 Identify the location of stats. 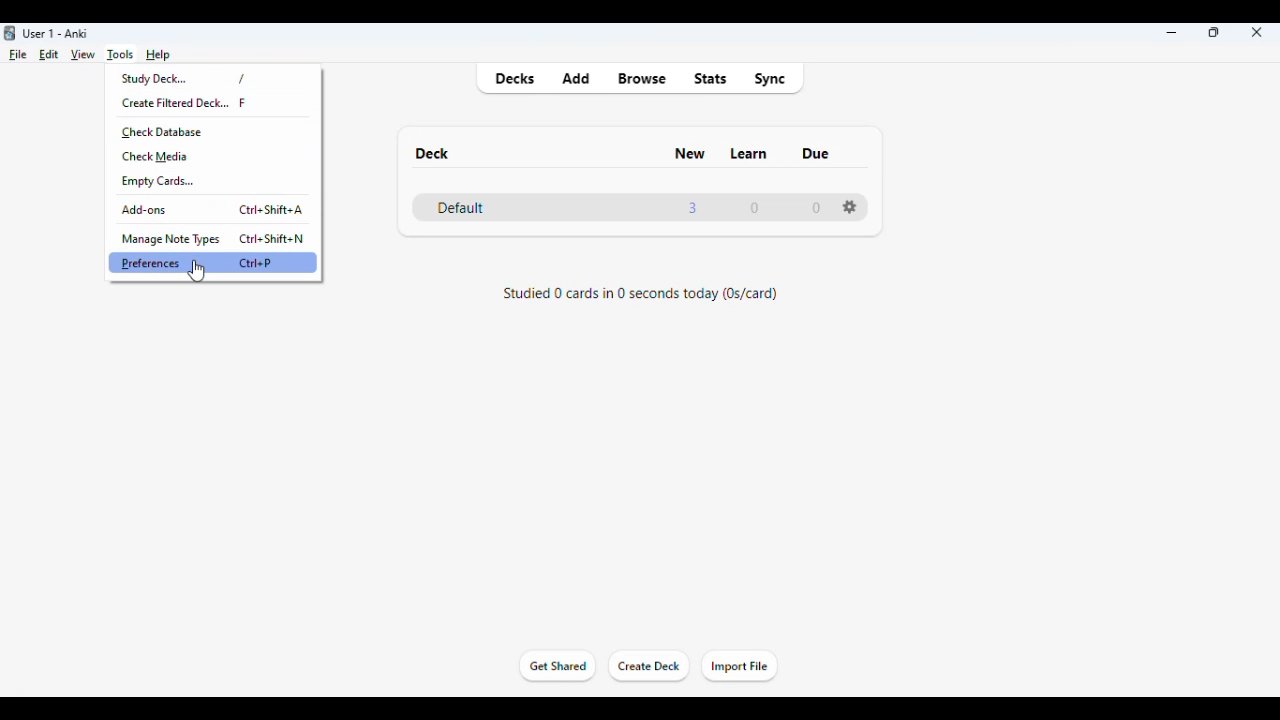
(711, 78).